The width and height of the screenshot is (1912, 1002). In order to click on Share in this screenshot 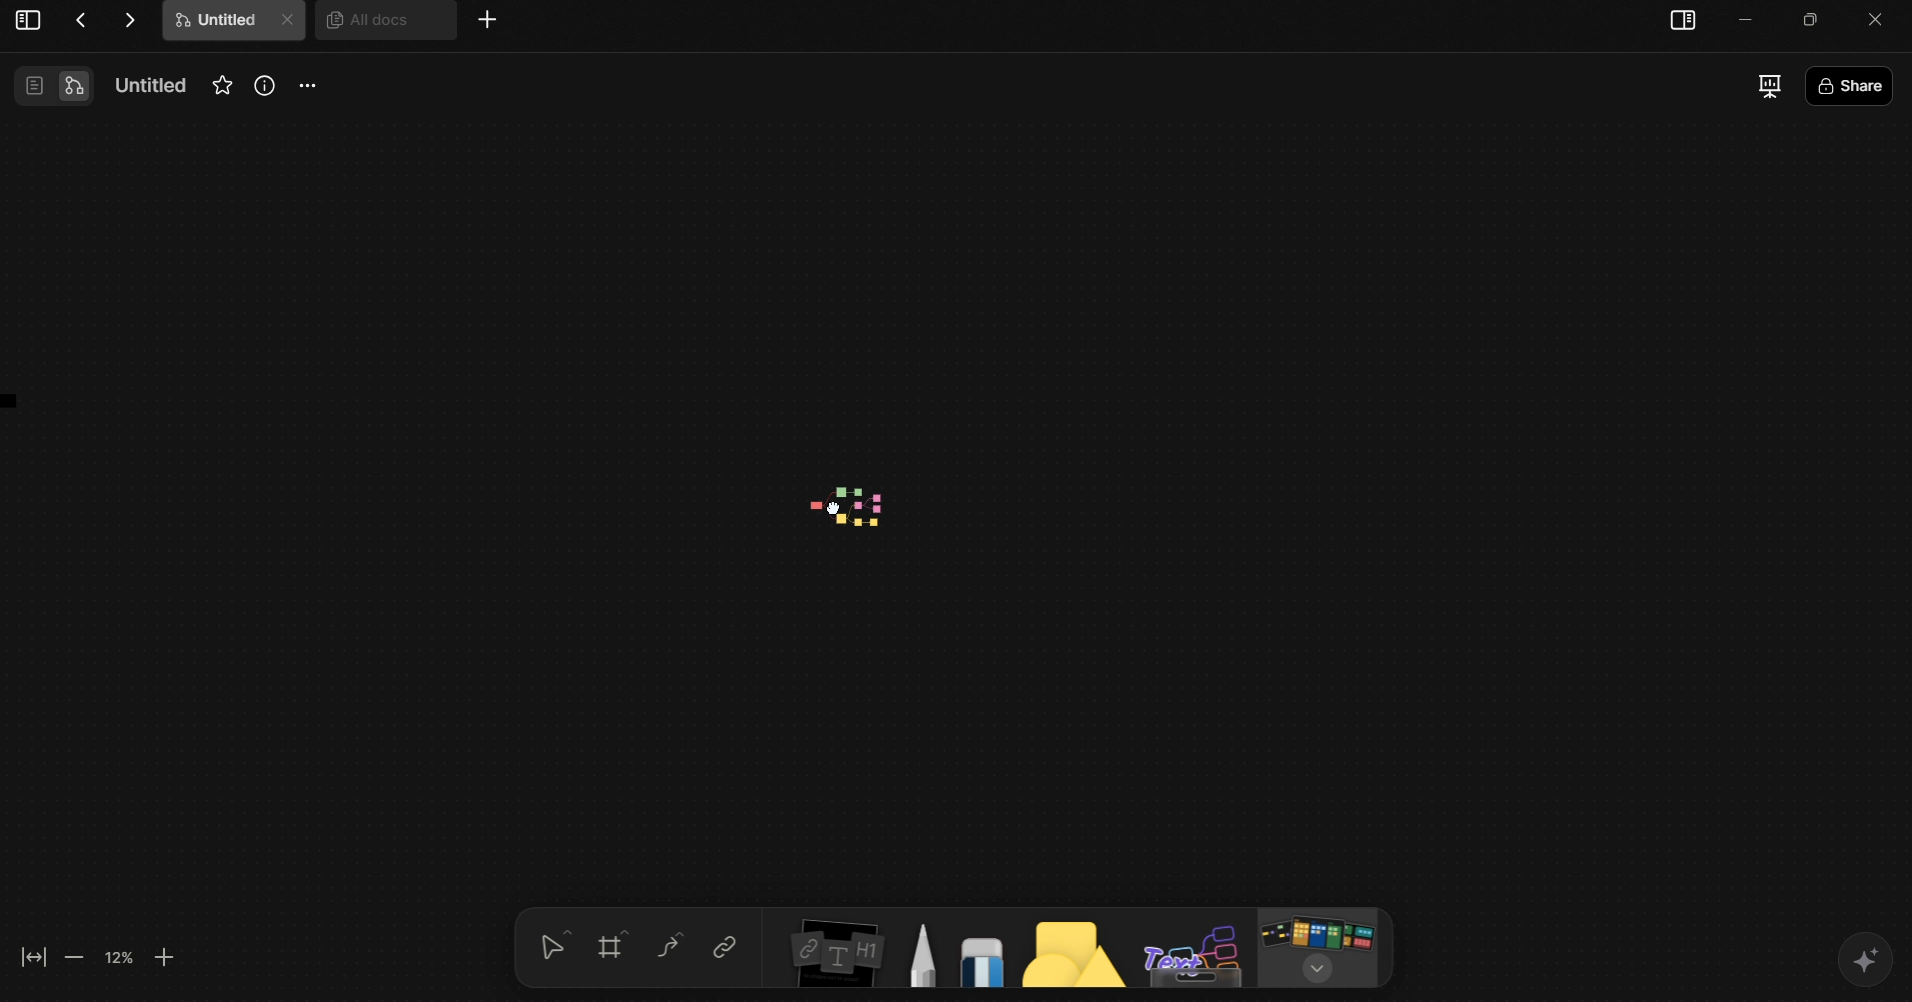, I will do `click(1894, 90)`.